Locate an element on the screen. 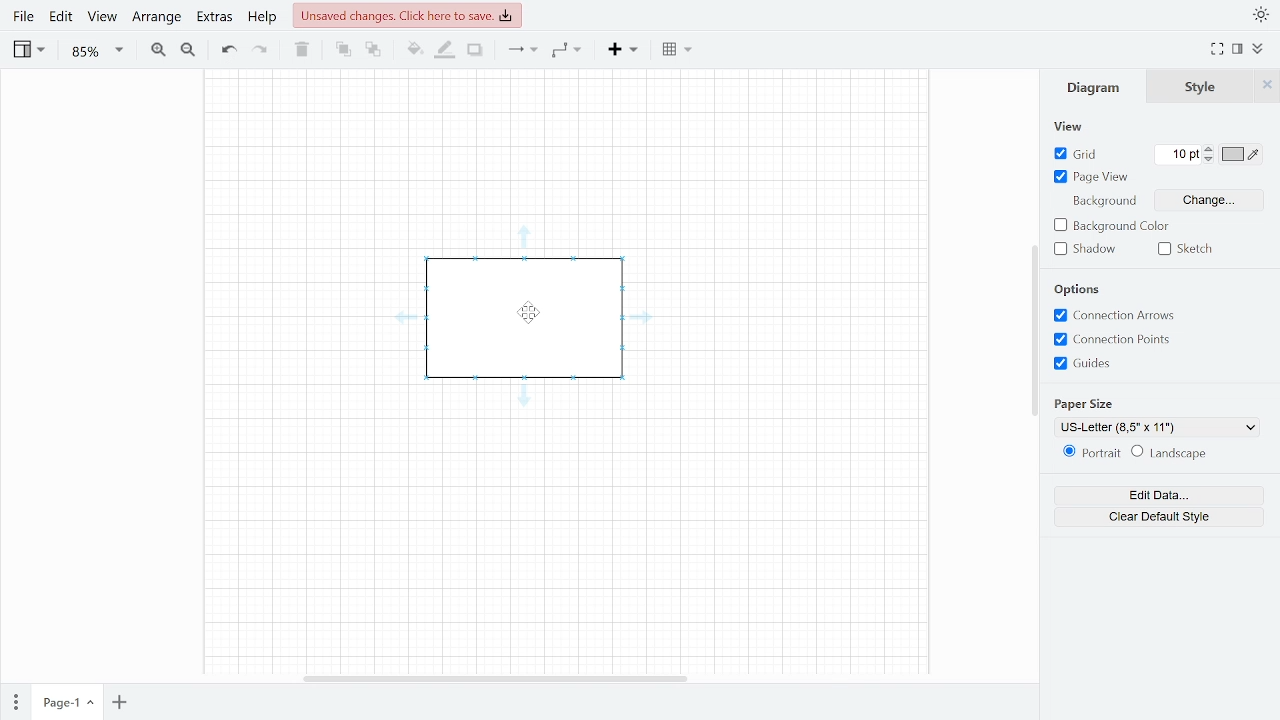 Image resolution: width=1280 pixels, height=720 pixels. Undo is located at coordinates (226, 50).